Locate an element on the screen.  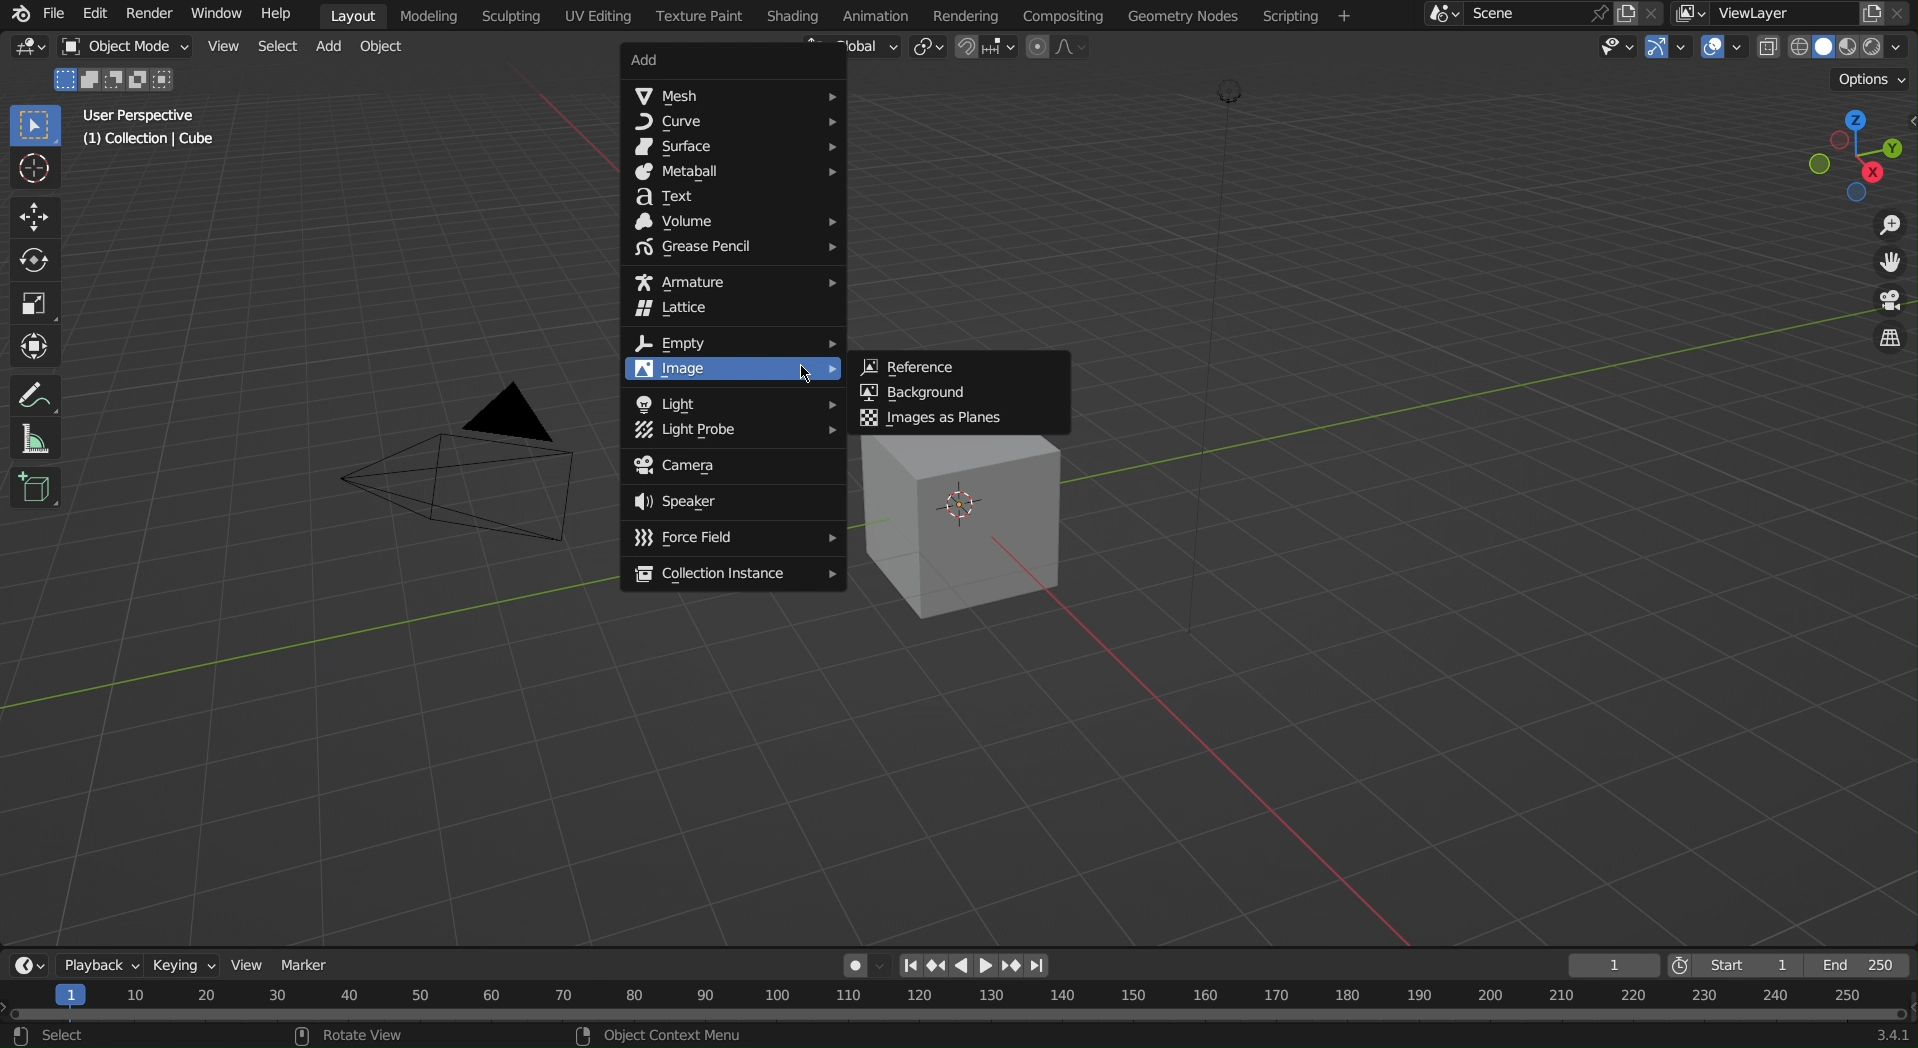
Toggle View is located at coordinates (1893, 342).